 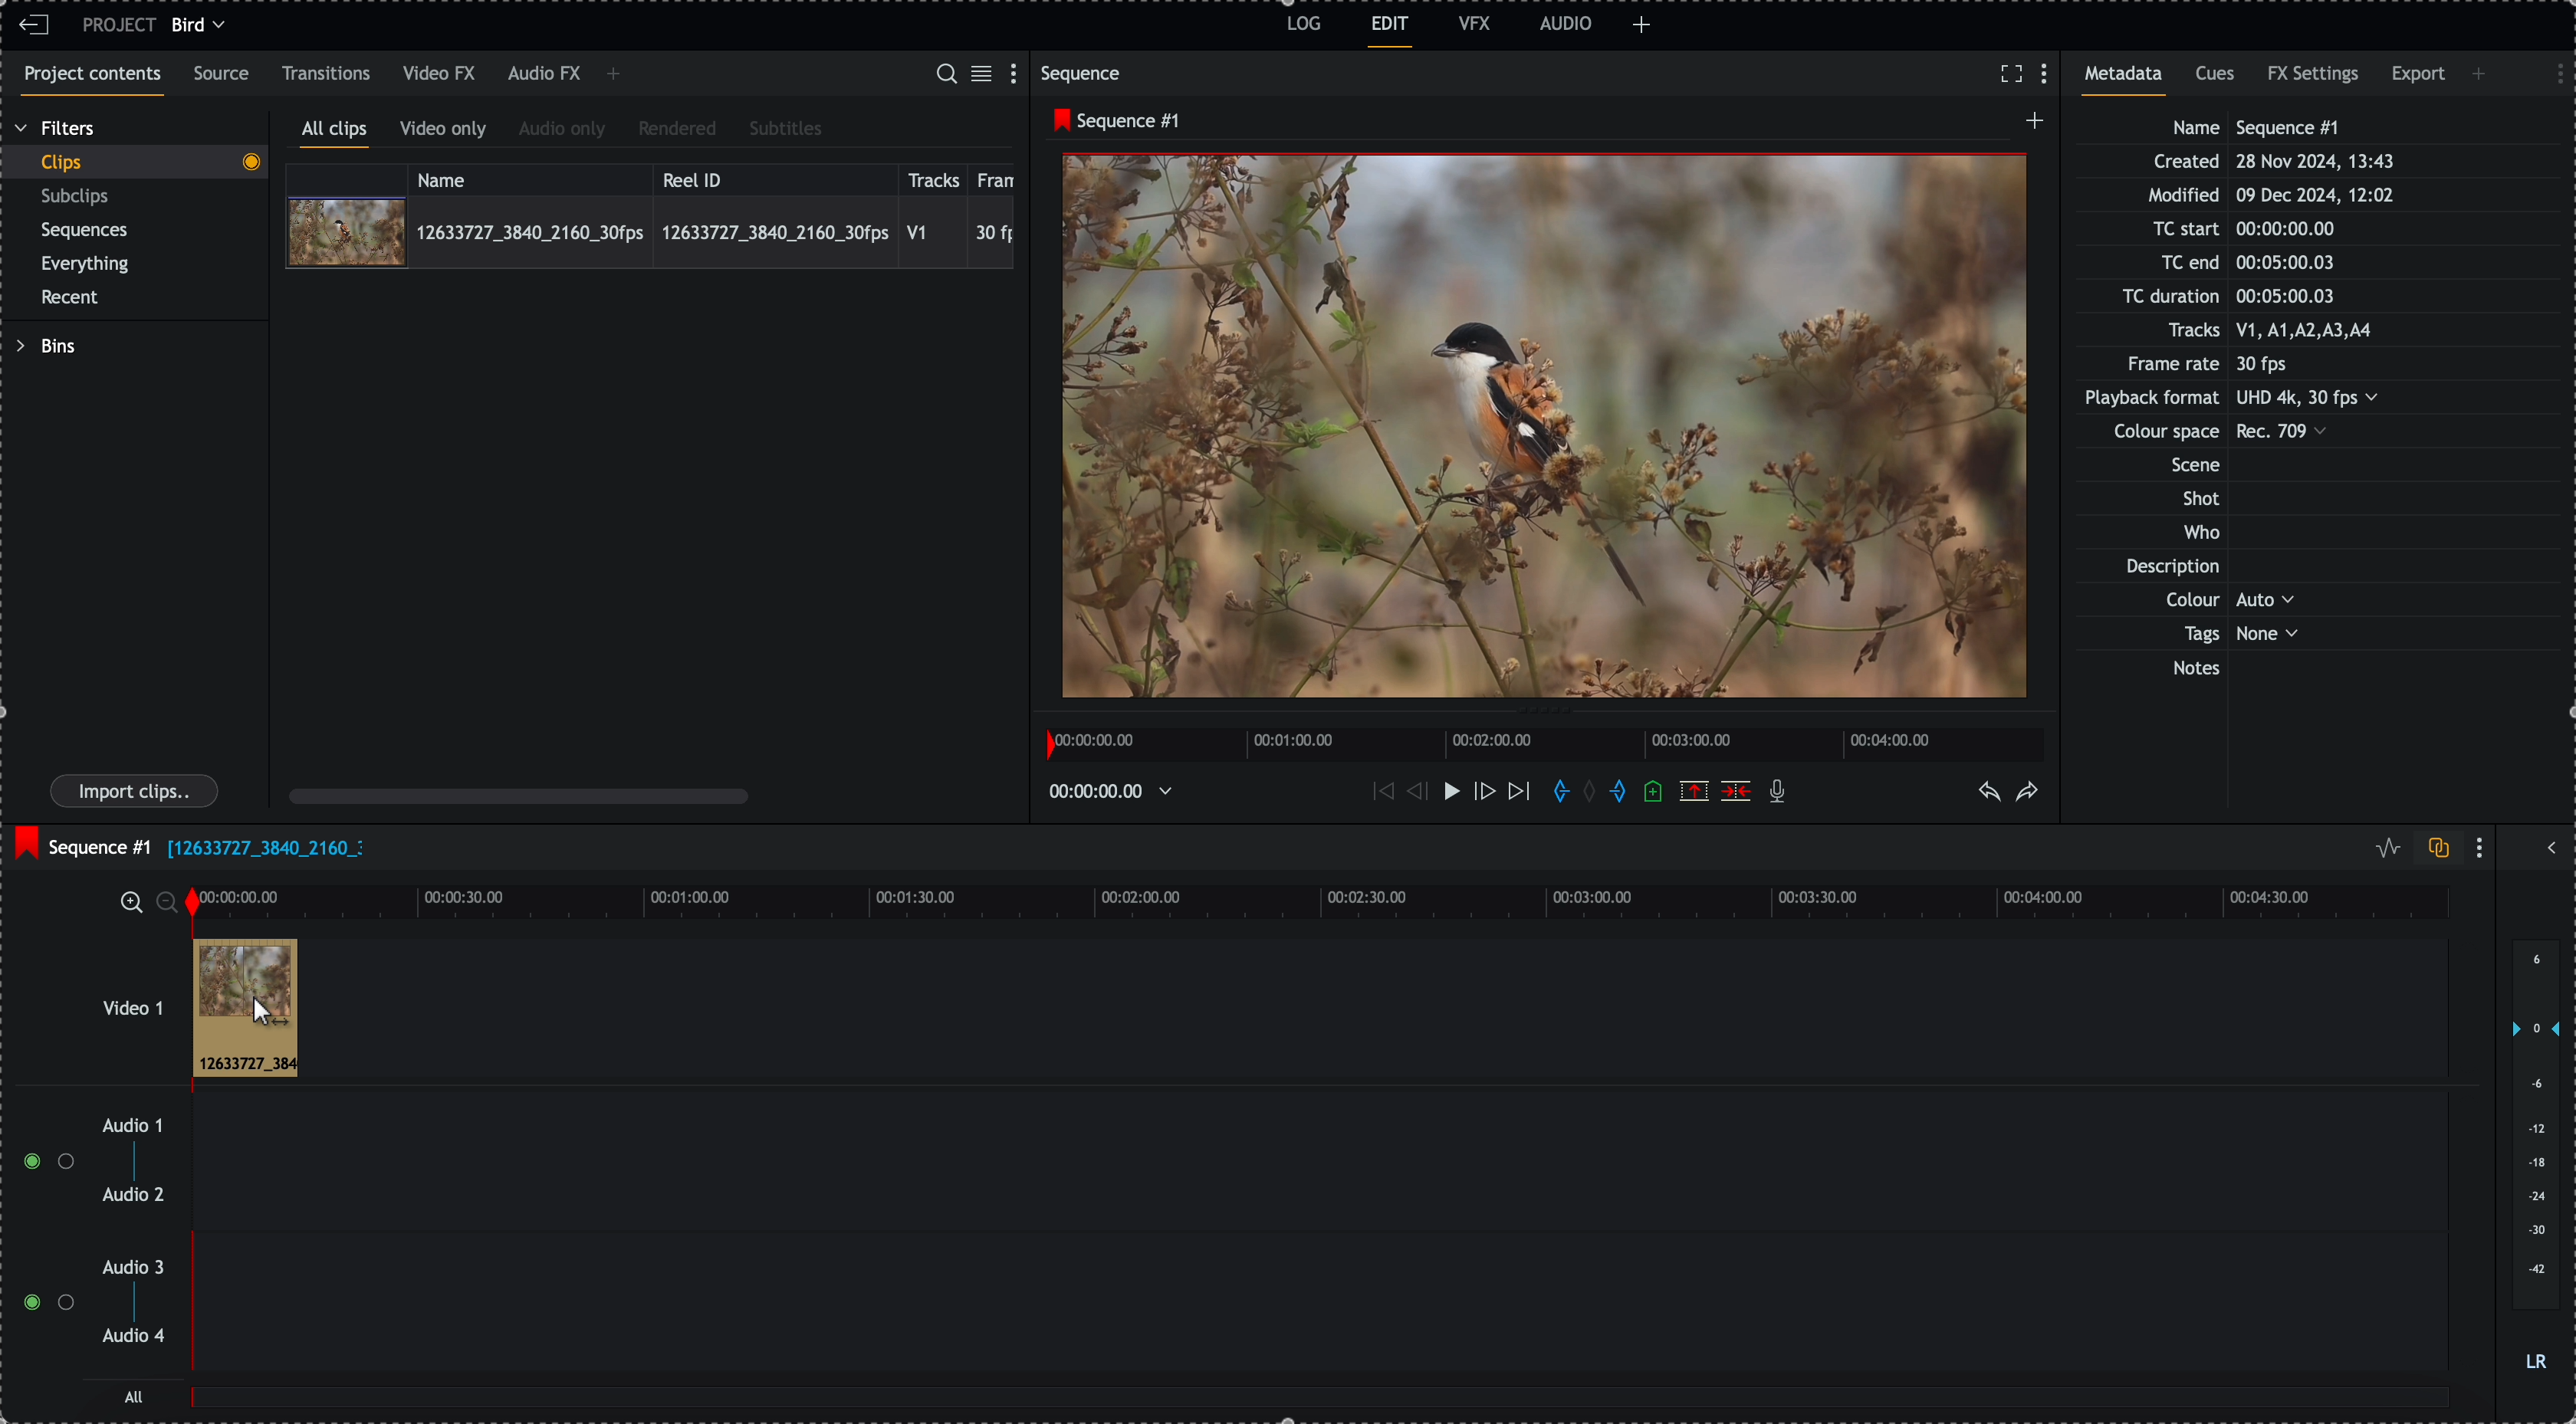 I want to click on , so click(x=82, y=266).